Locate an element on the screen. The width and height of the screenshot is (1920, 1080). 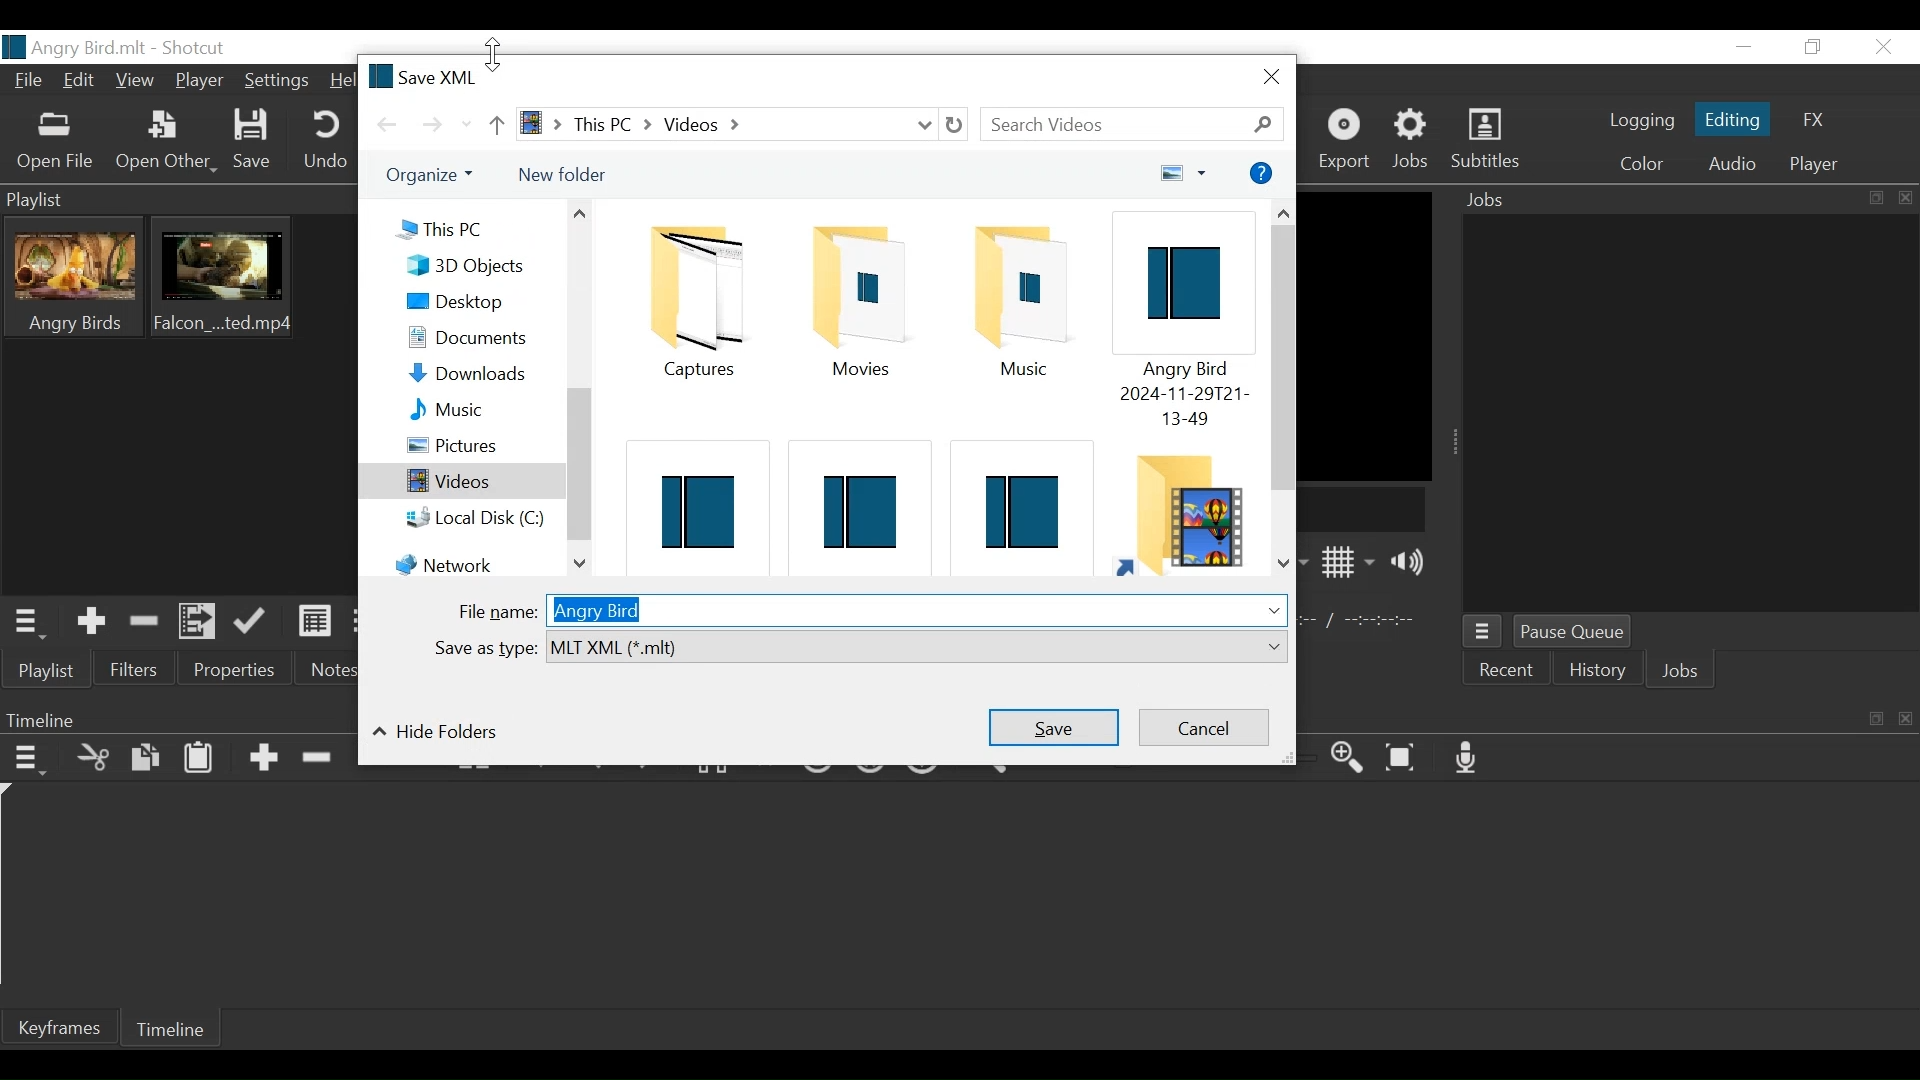
Hide folders is located at coordinates (433, 732).